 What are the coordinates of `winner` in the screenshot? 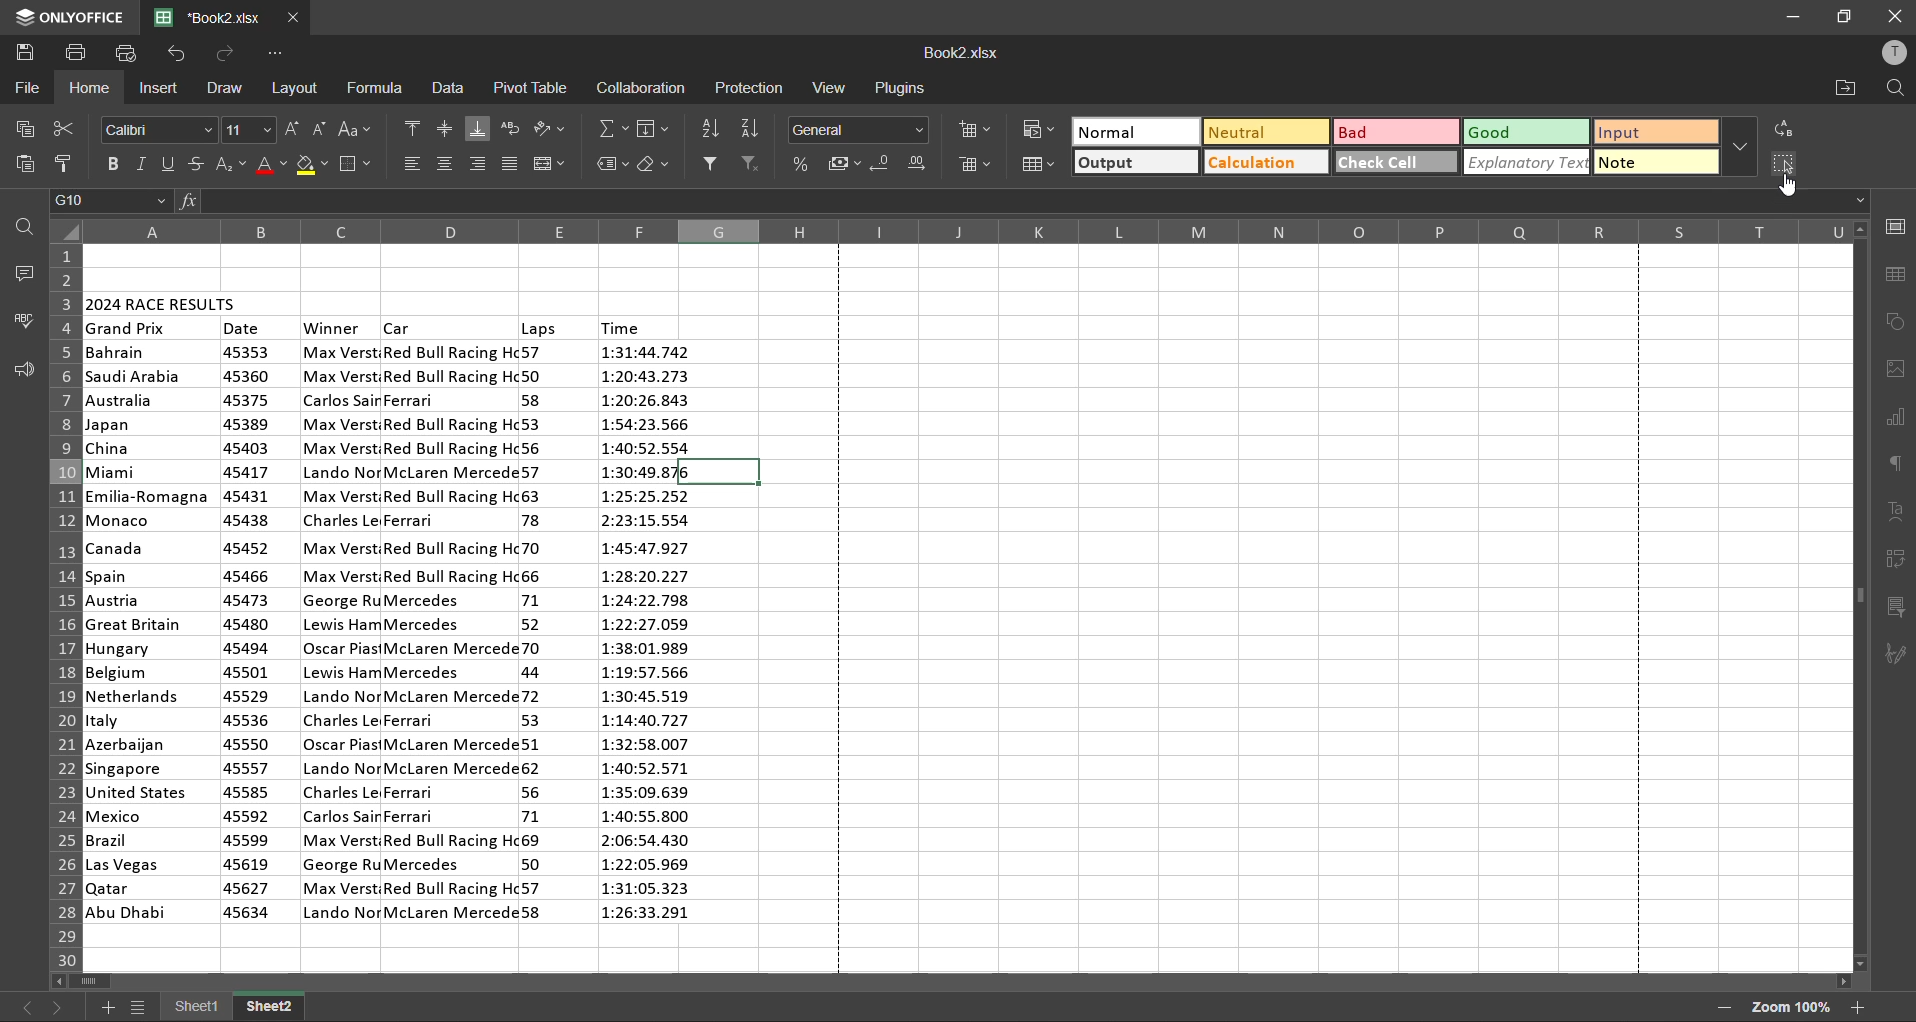 It's located at (335, 328).